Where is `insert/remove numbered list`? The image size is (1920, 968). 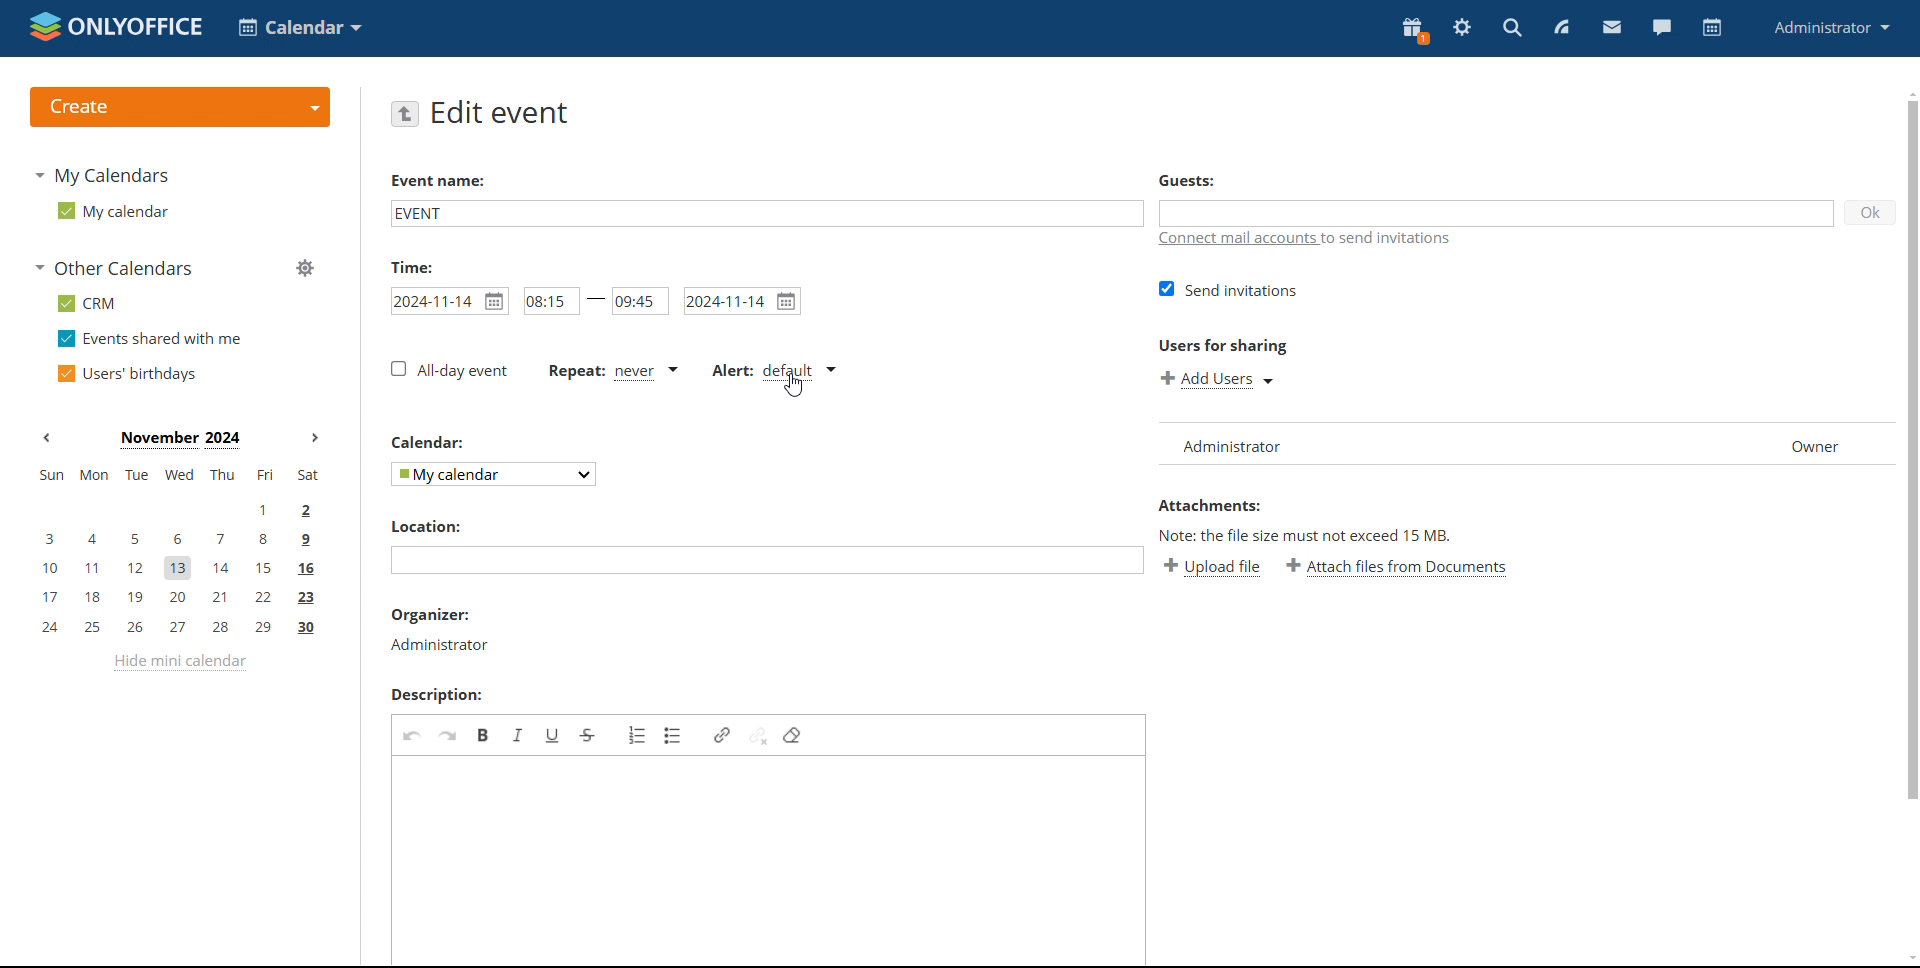 insert/remove numbered list is located at coordinates (638, 734).